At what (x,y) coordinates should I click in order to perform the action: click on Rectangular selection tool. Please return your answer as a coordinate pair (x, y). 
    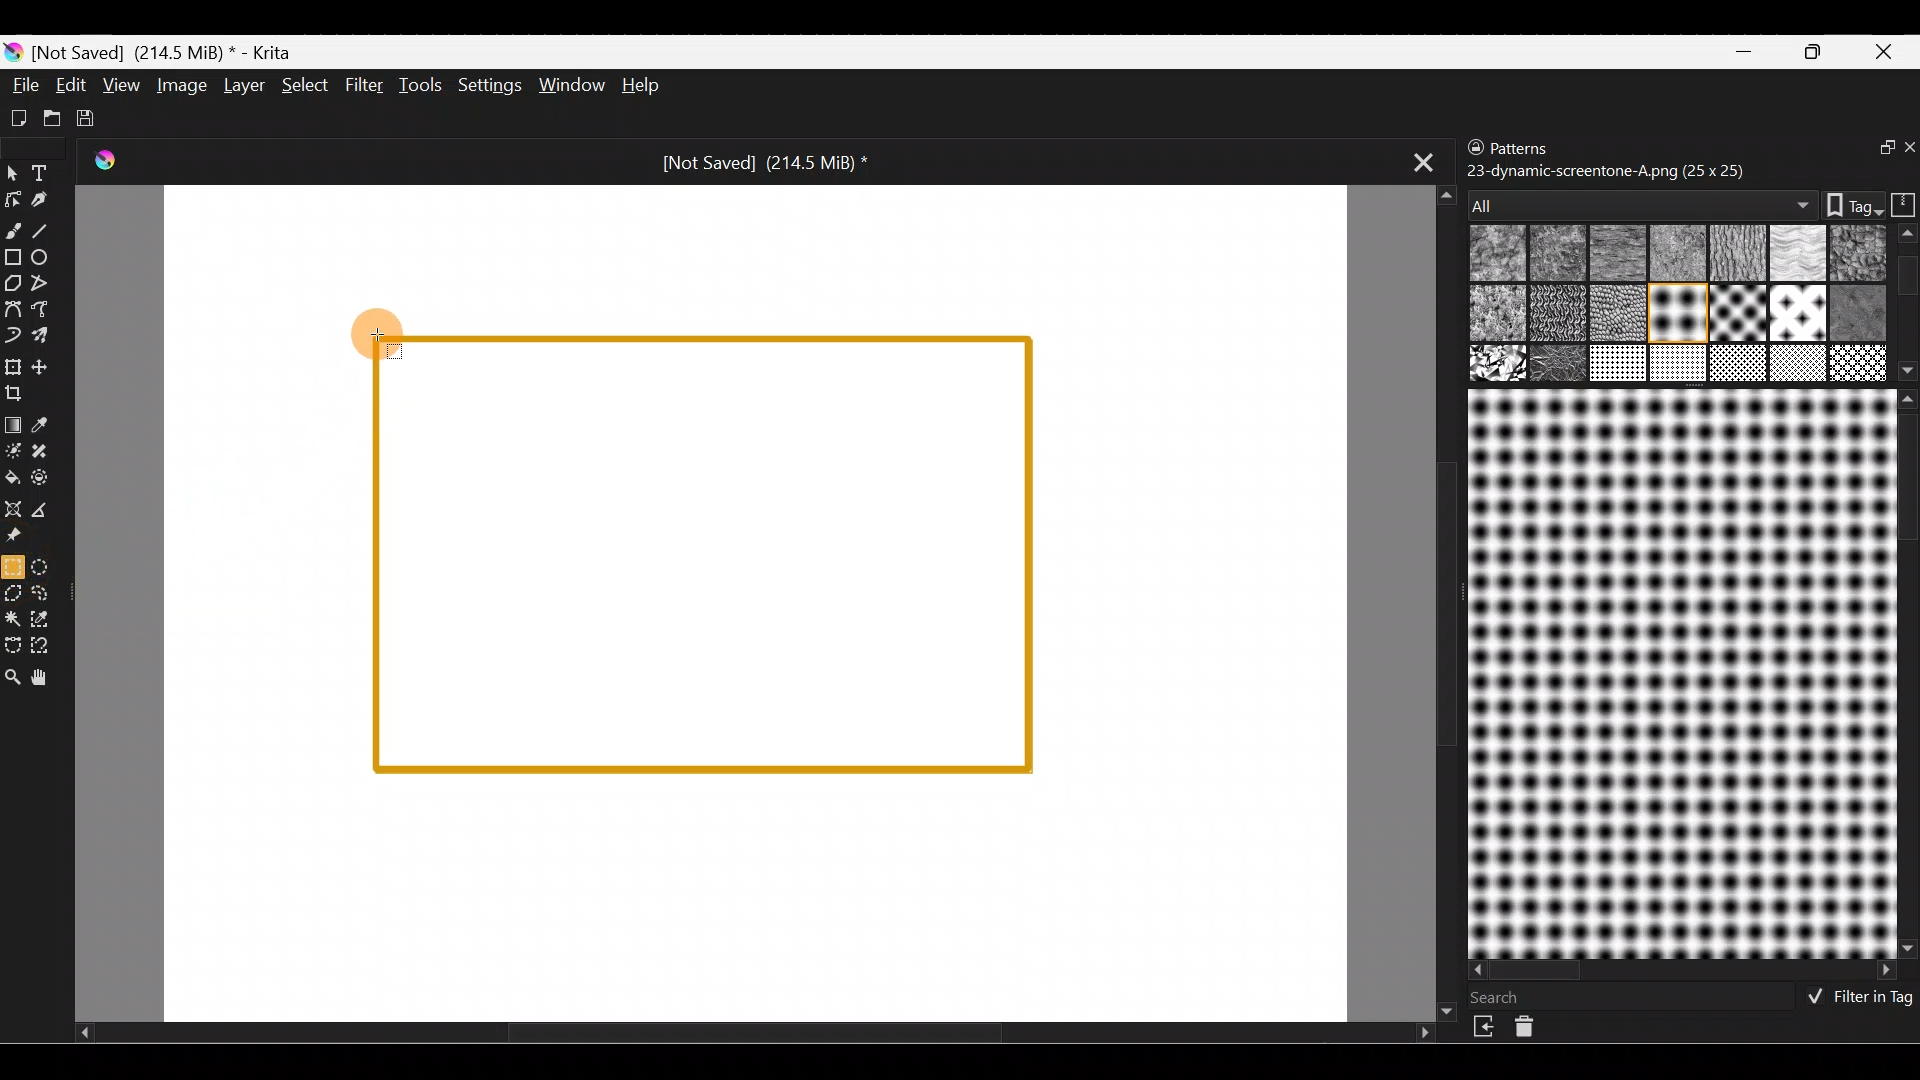
    Looking at the image, I should click on (12, 566).